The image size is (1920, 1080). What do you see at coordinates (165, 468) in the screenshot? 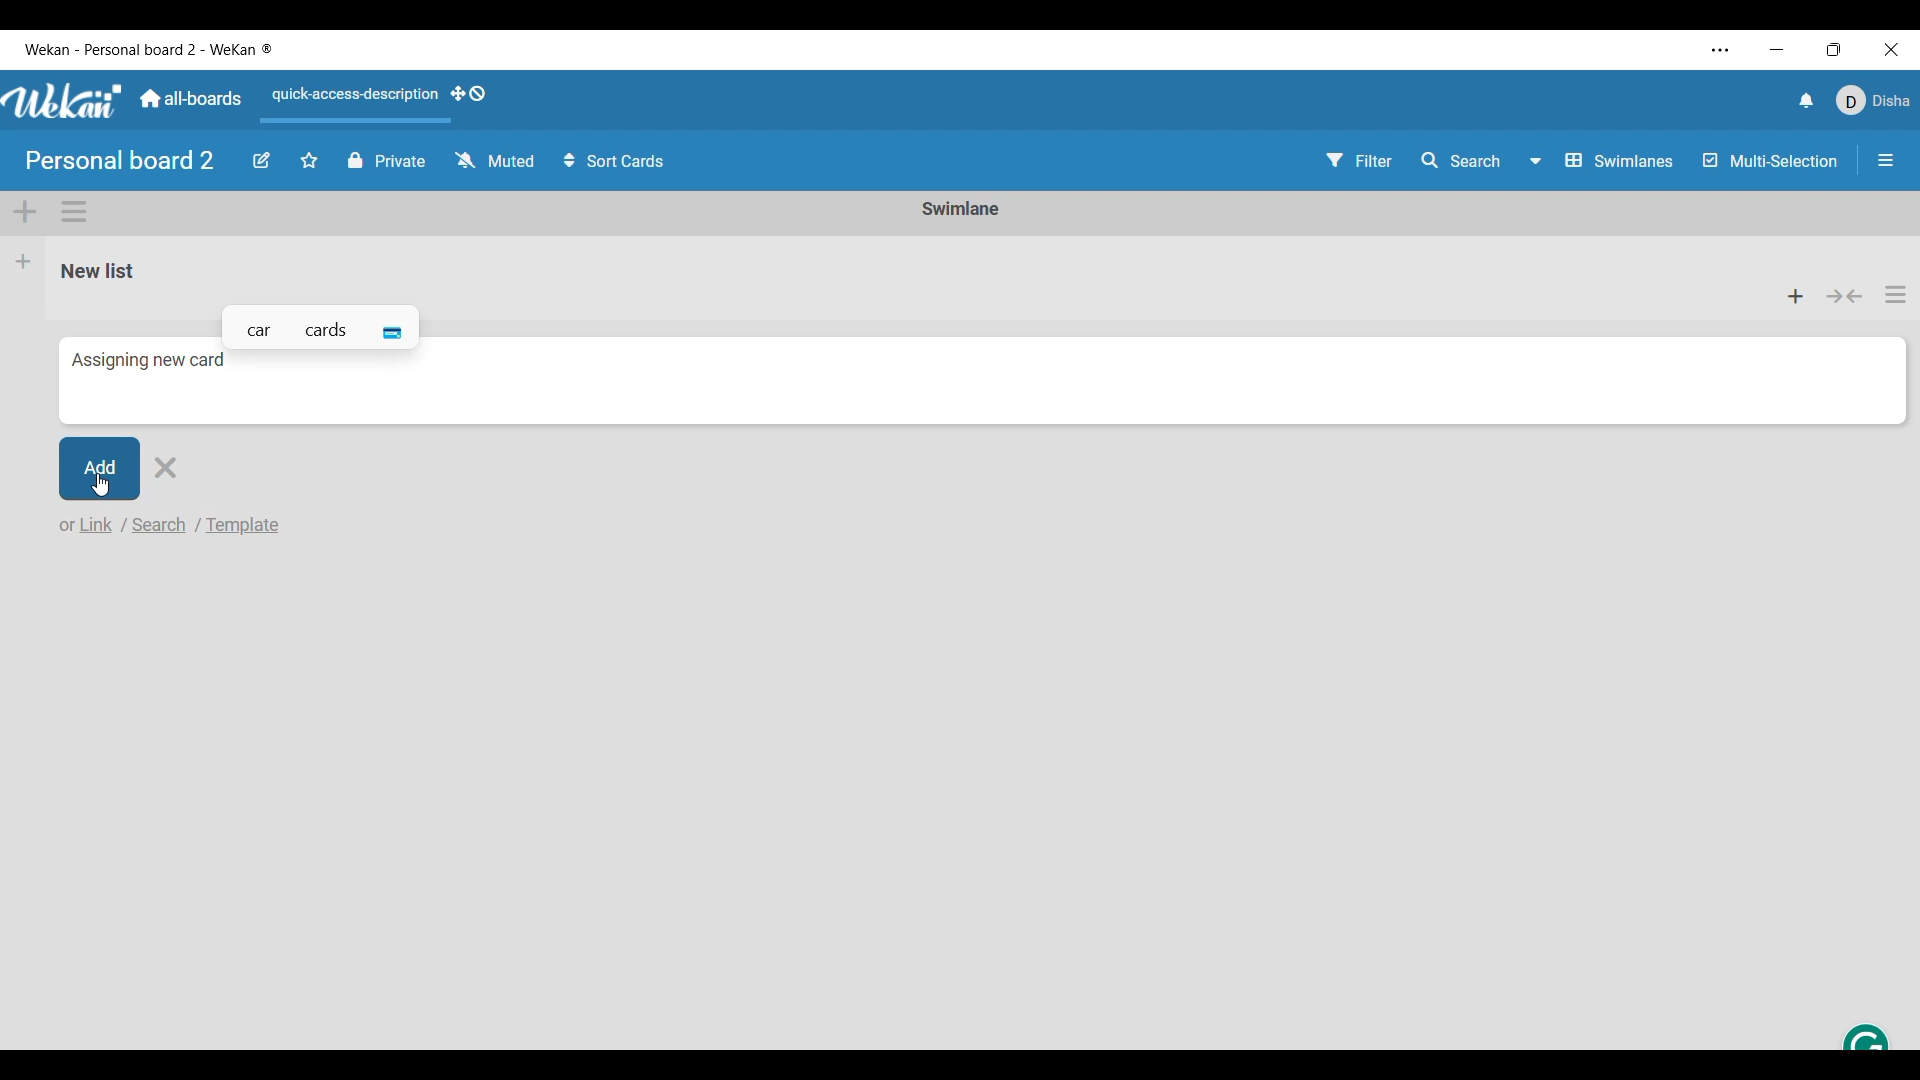
I see `Delete inputs made` at bounding box center [165, 468].